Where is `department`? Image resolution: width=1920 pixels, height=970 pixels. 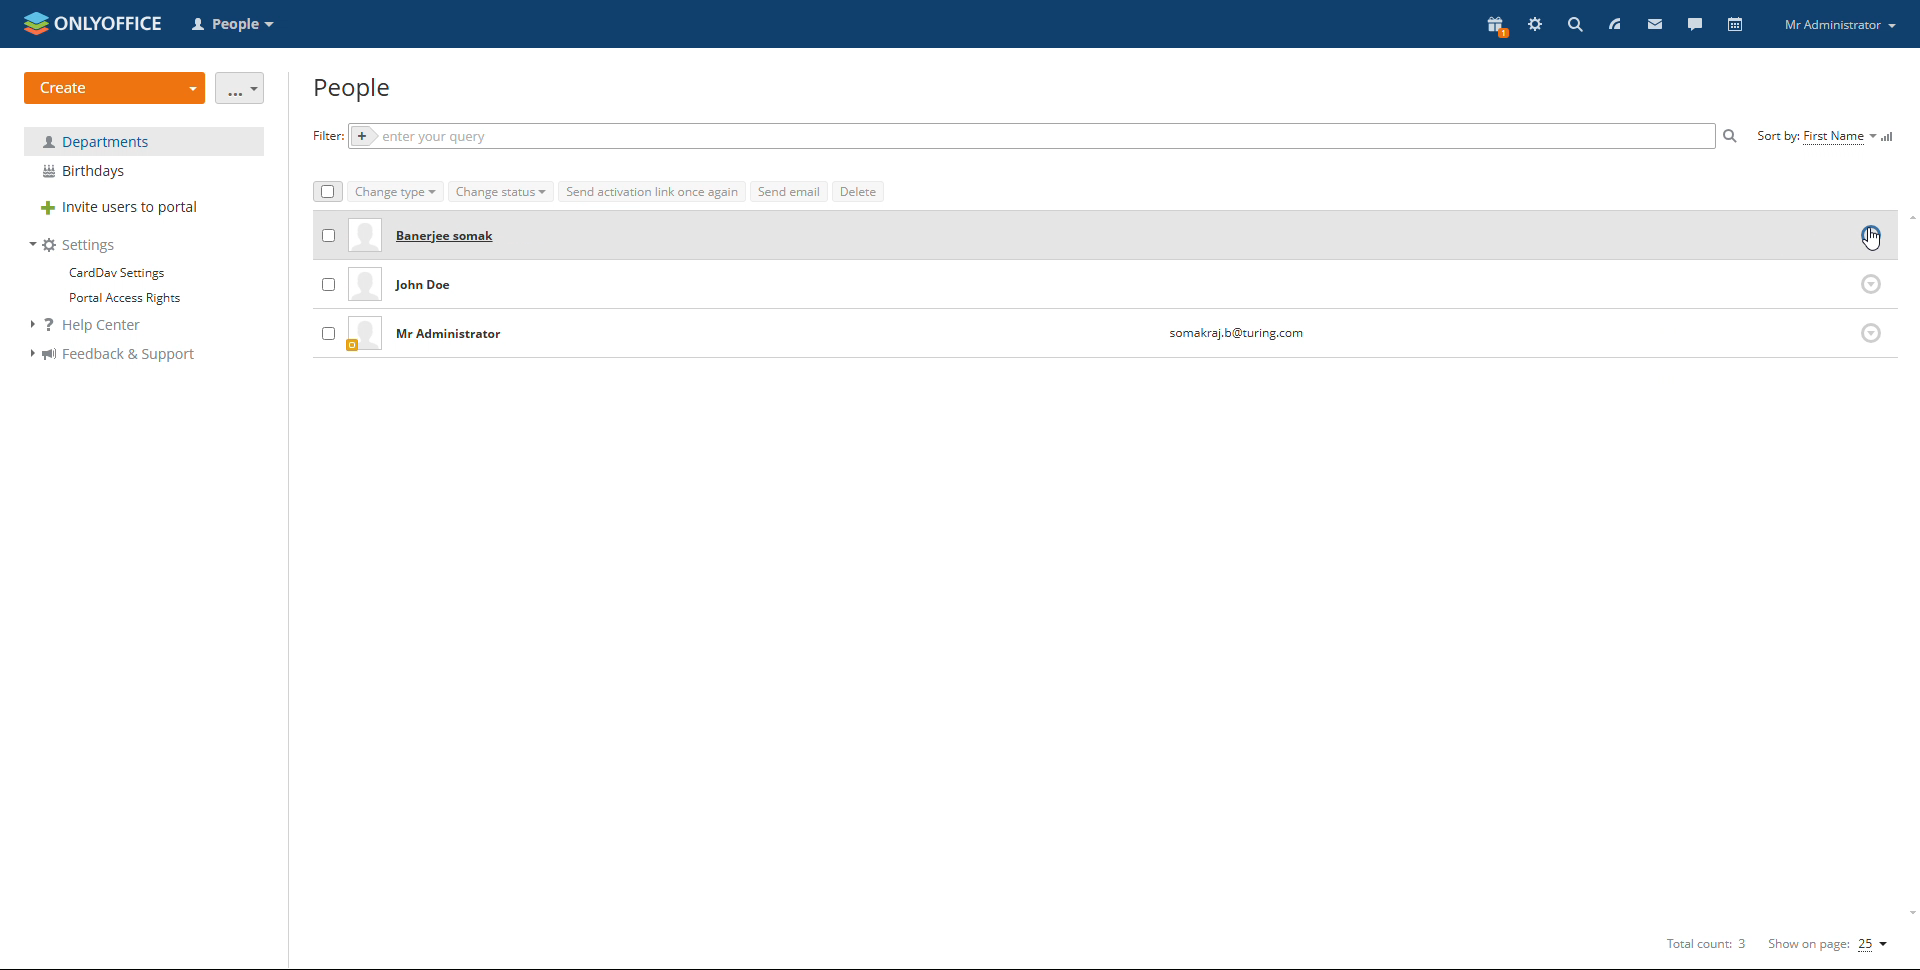
department is located at coordinates (144, 141).